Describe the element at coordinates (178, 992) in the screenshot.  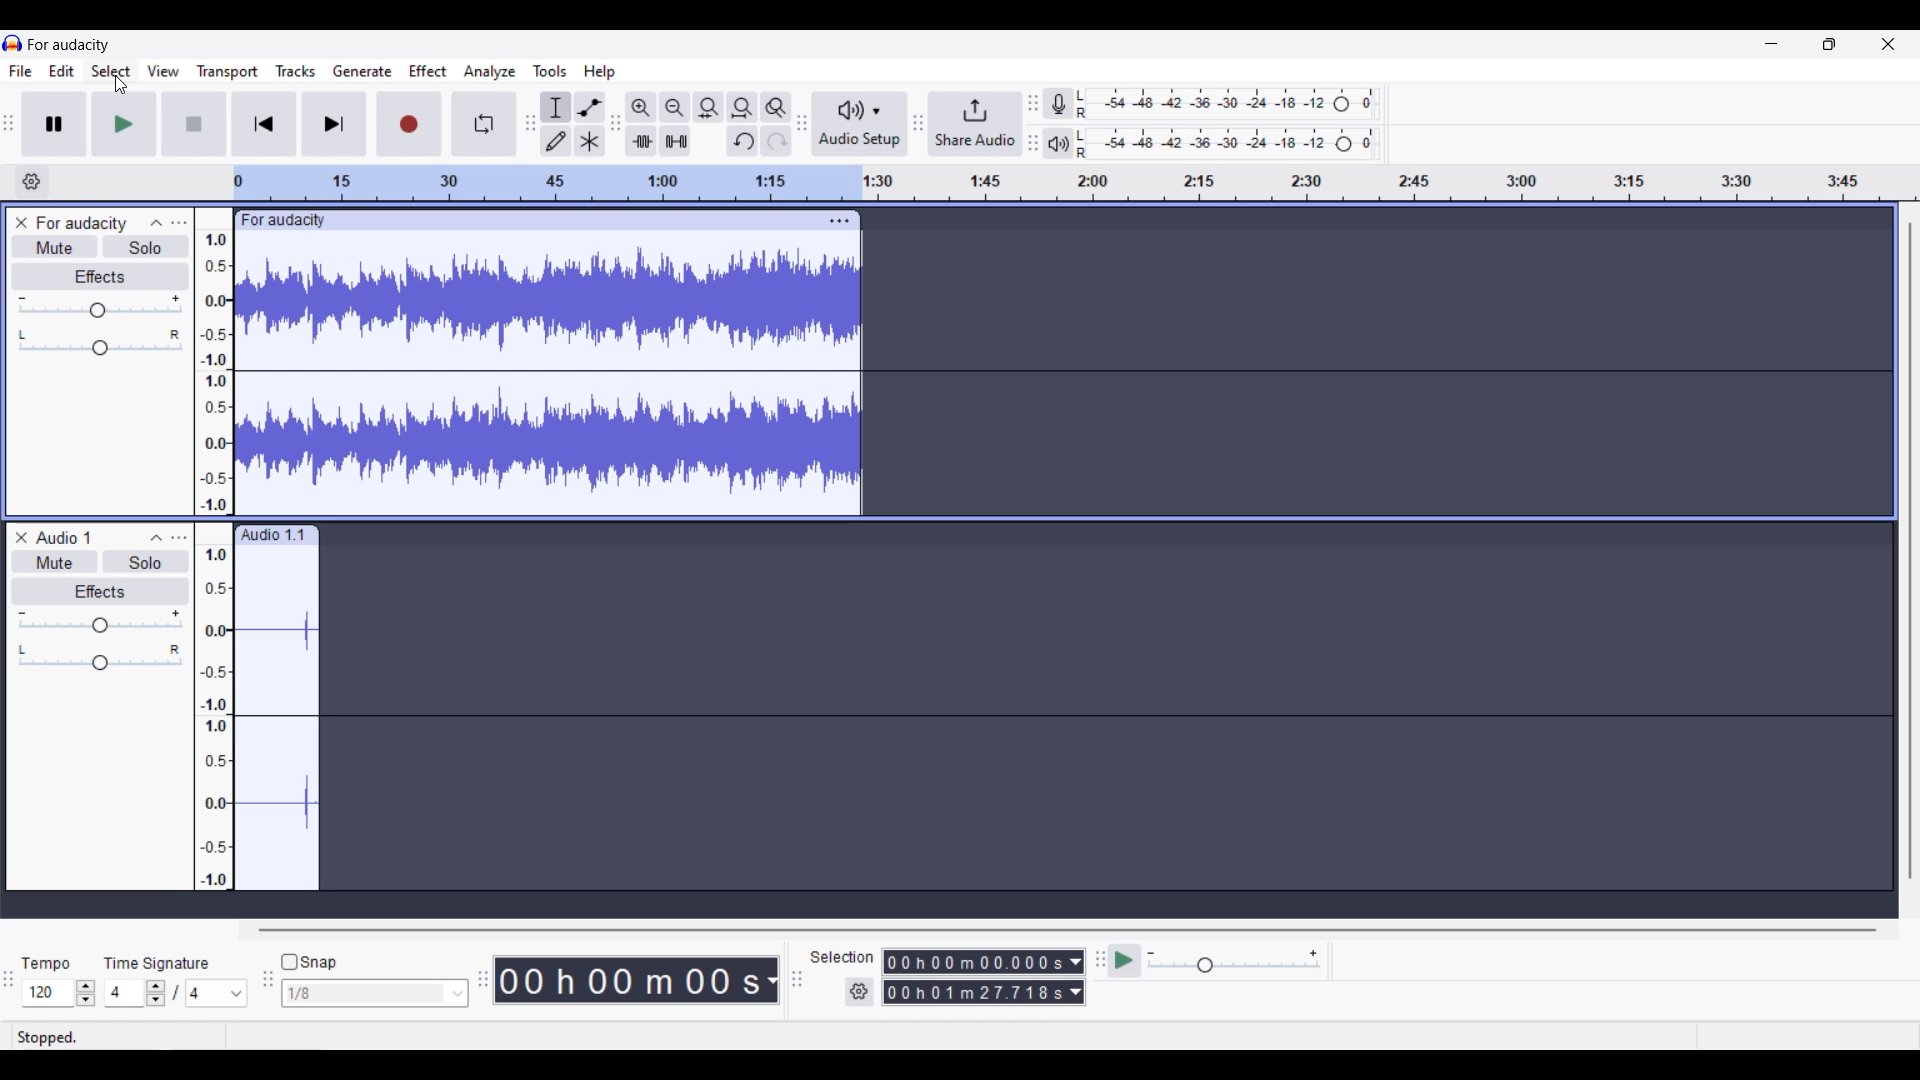
I see `Time signature settings` at that location.